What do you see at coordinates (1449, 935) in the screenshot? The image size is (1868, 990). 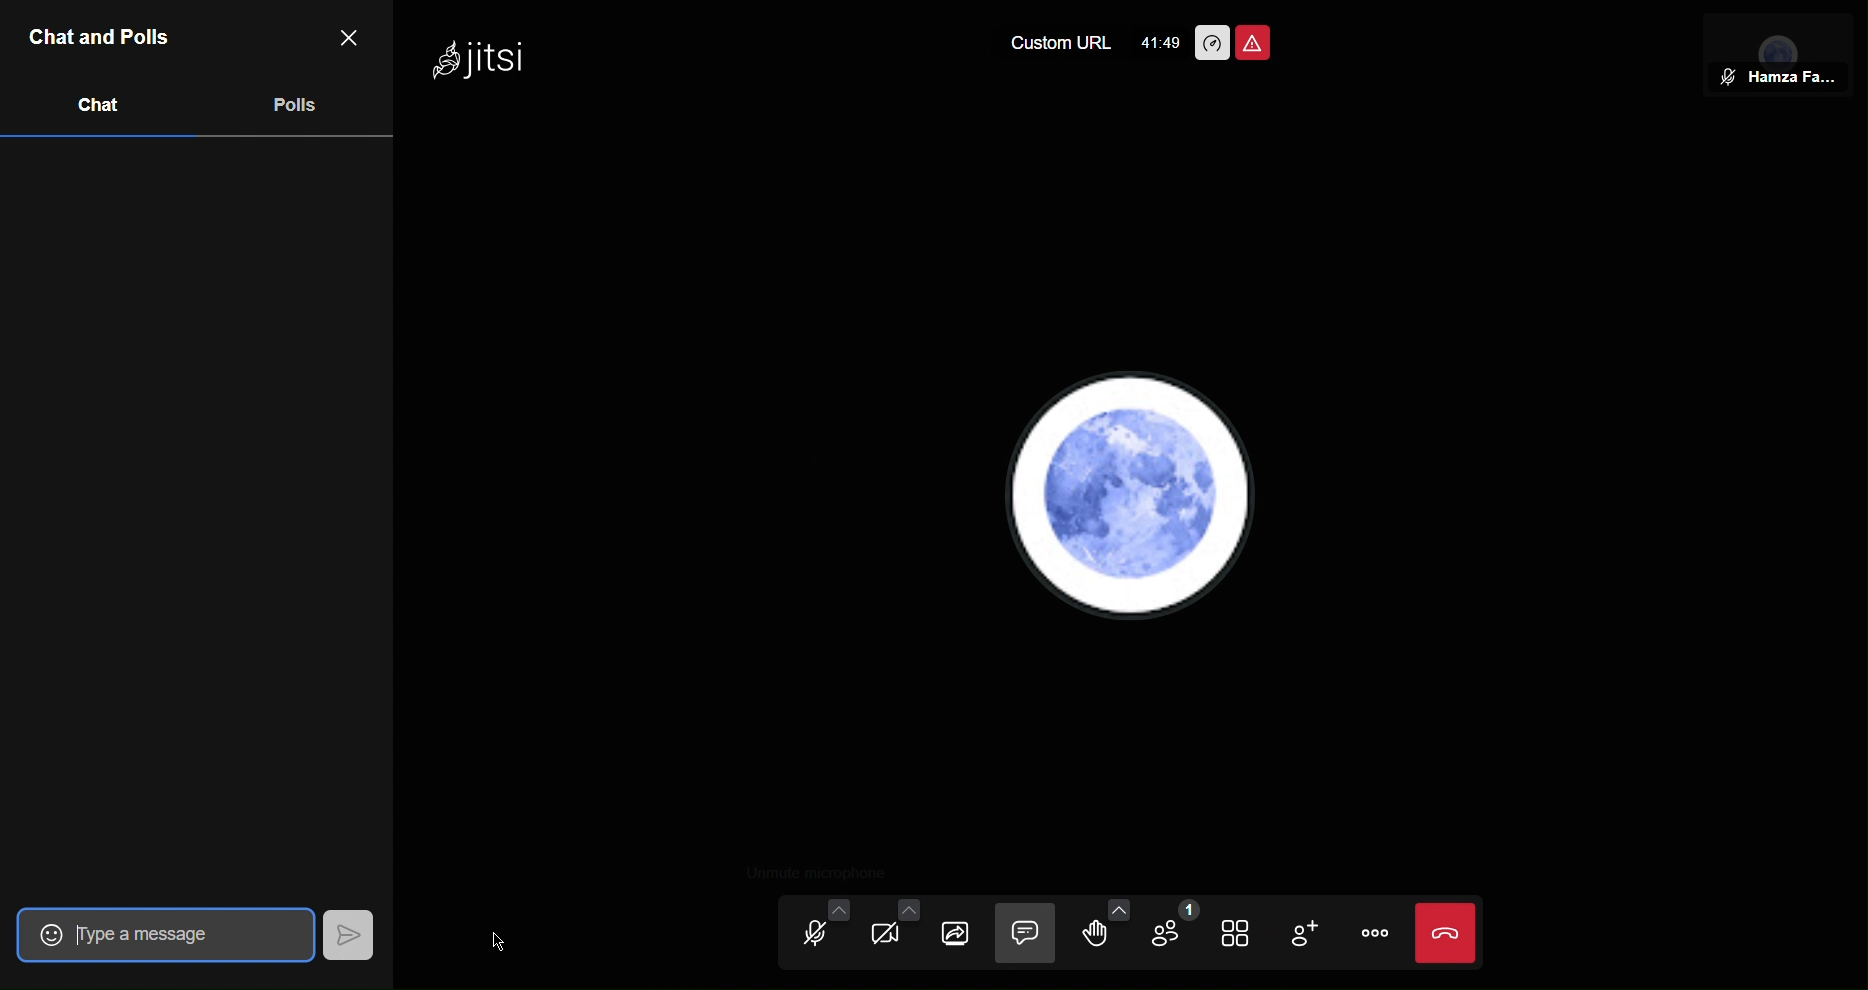 I see `End Call` at bounding box center [1449, 935].